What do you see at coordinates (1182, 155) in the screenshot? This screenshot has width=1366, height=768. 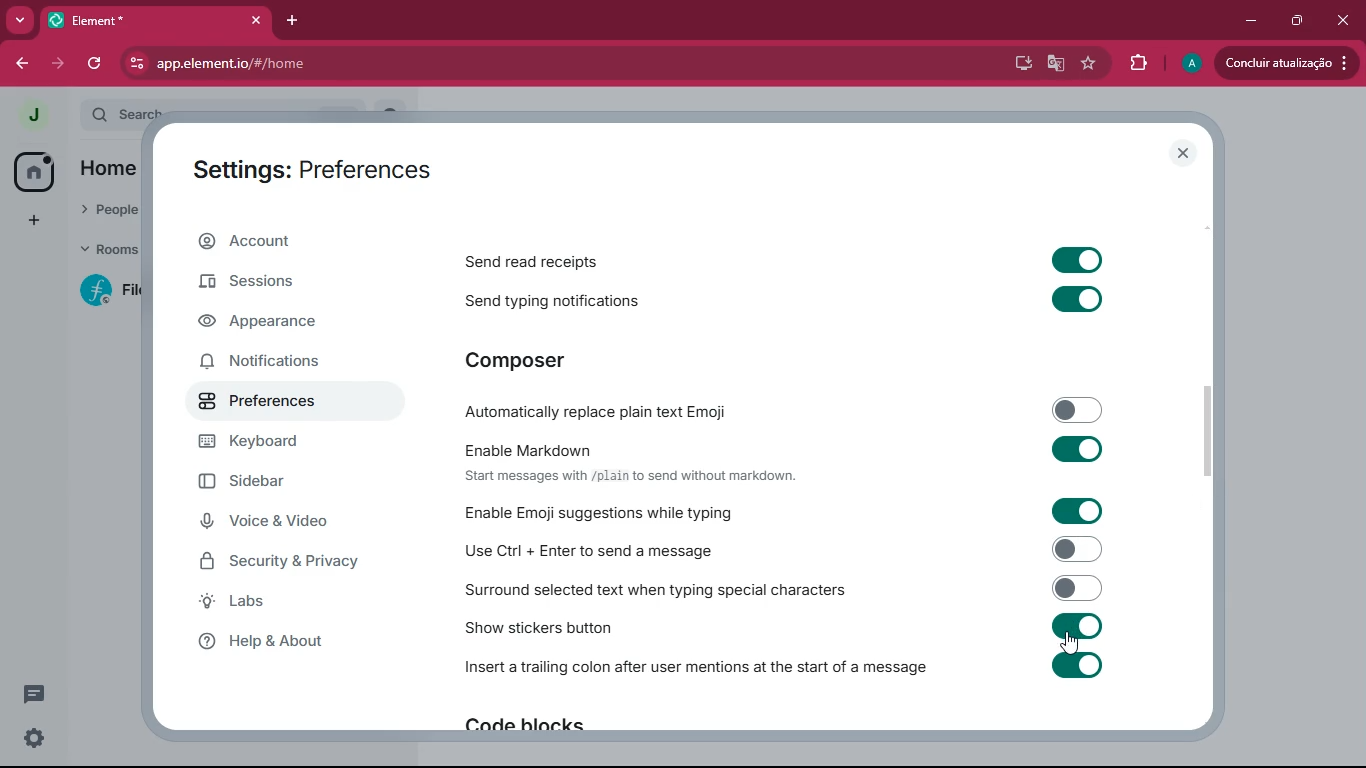 I see `close` at bounding box center [1182, 155].